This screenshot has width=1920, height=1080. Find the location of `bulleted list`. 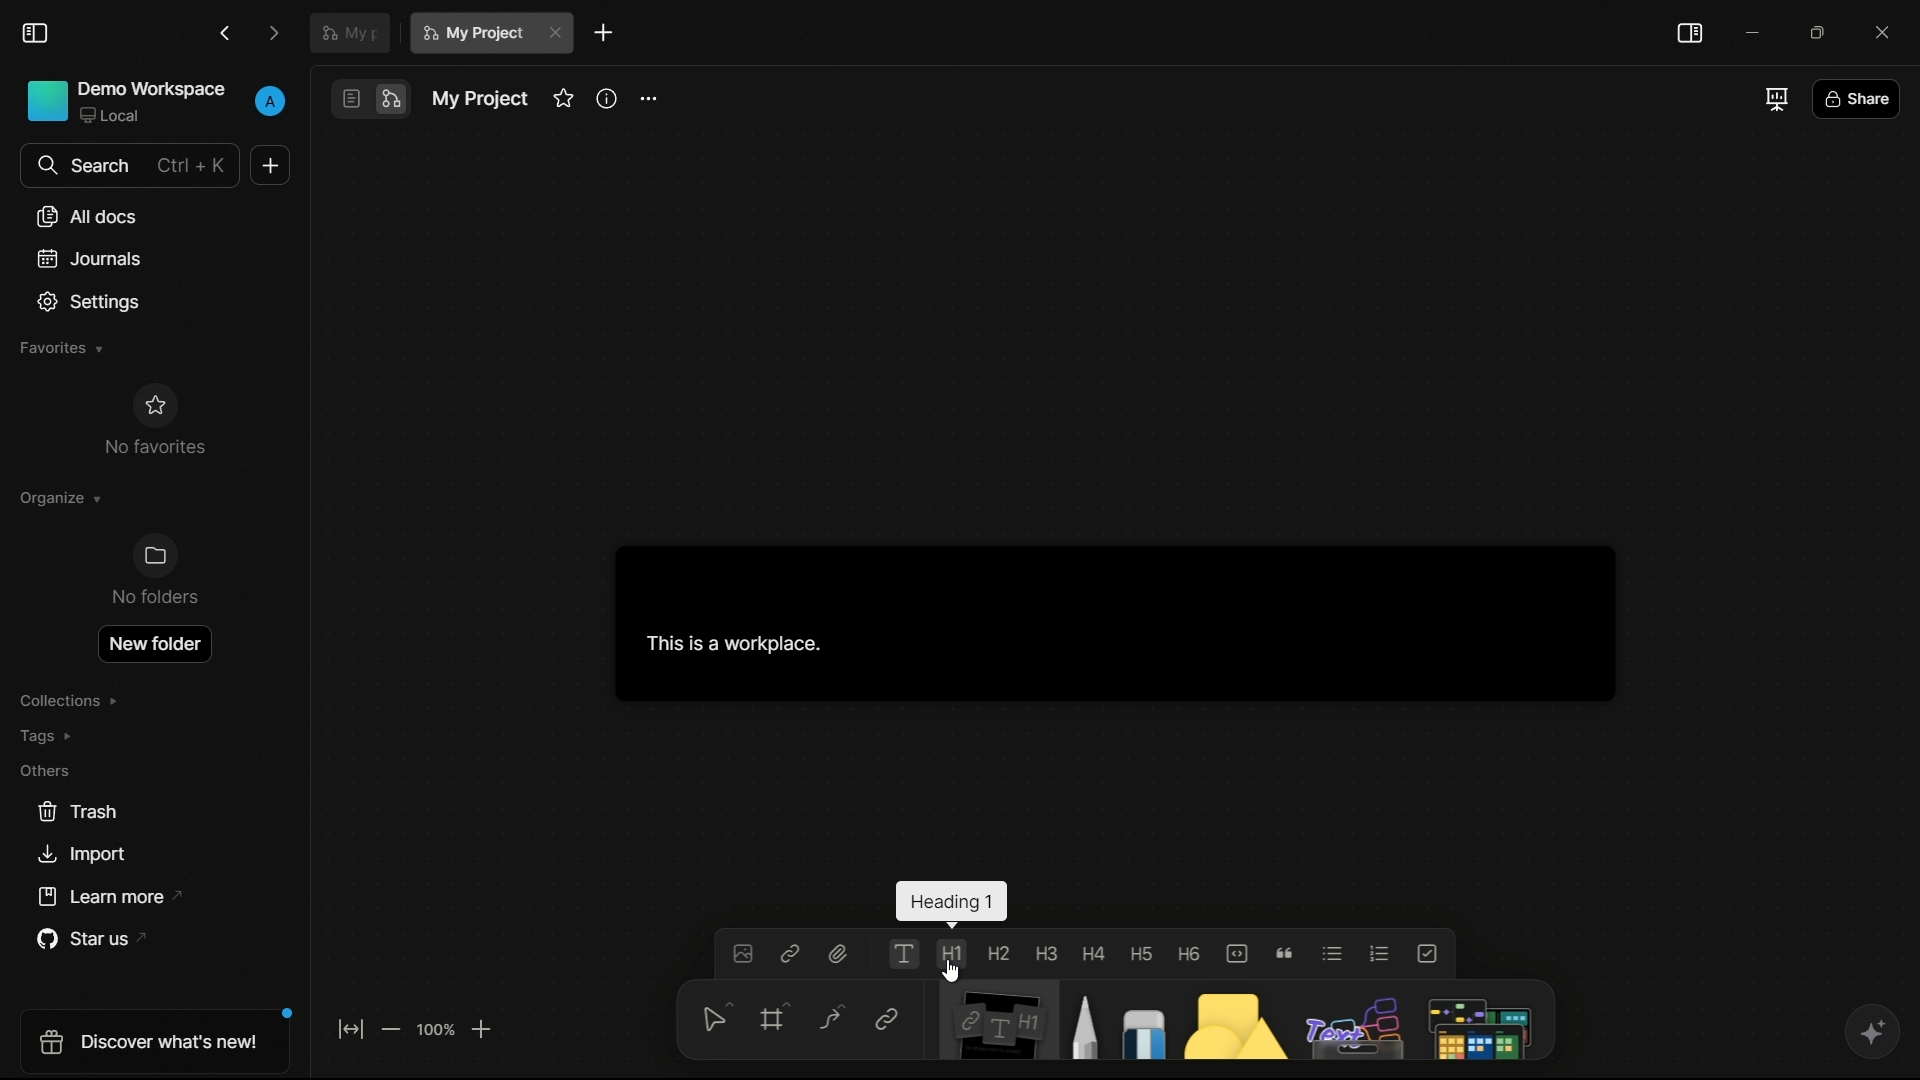

bulleted list is located at coordinates (1331, 954).